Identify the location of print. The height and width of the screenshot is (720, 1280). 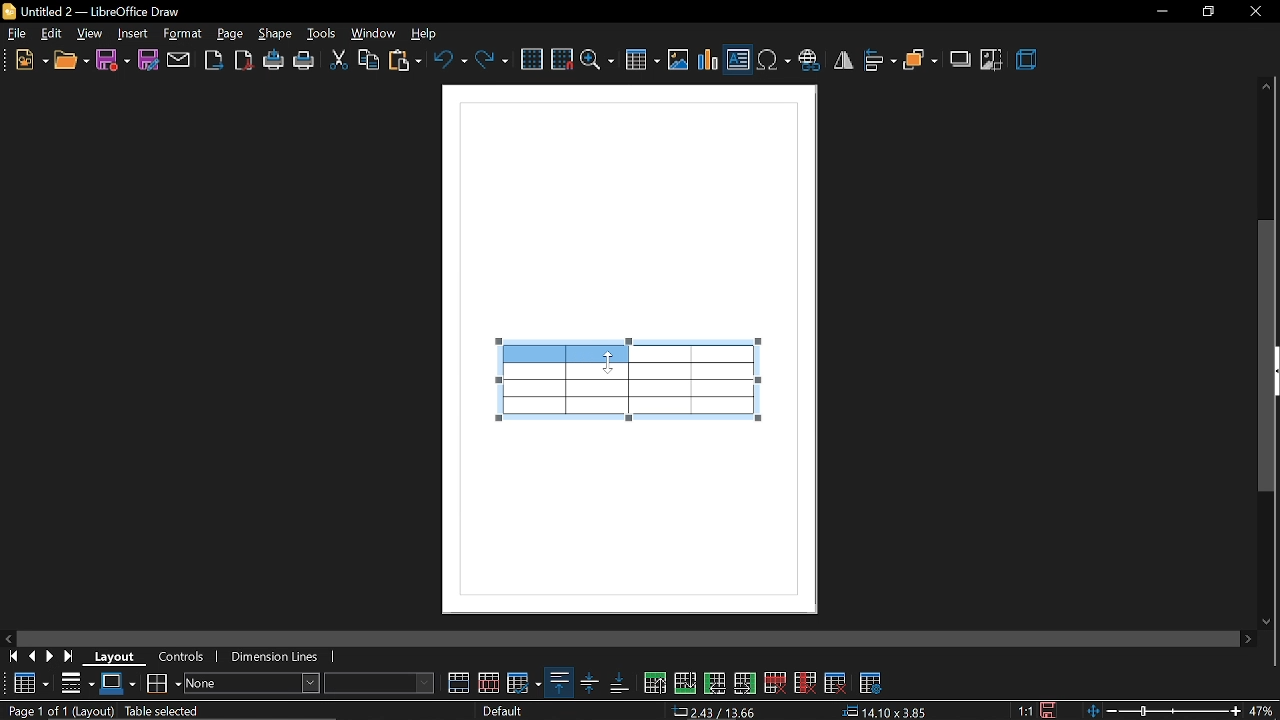
(305, 62).